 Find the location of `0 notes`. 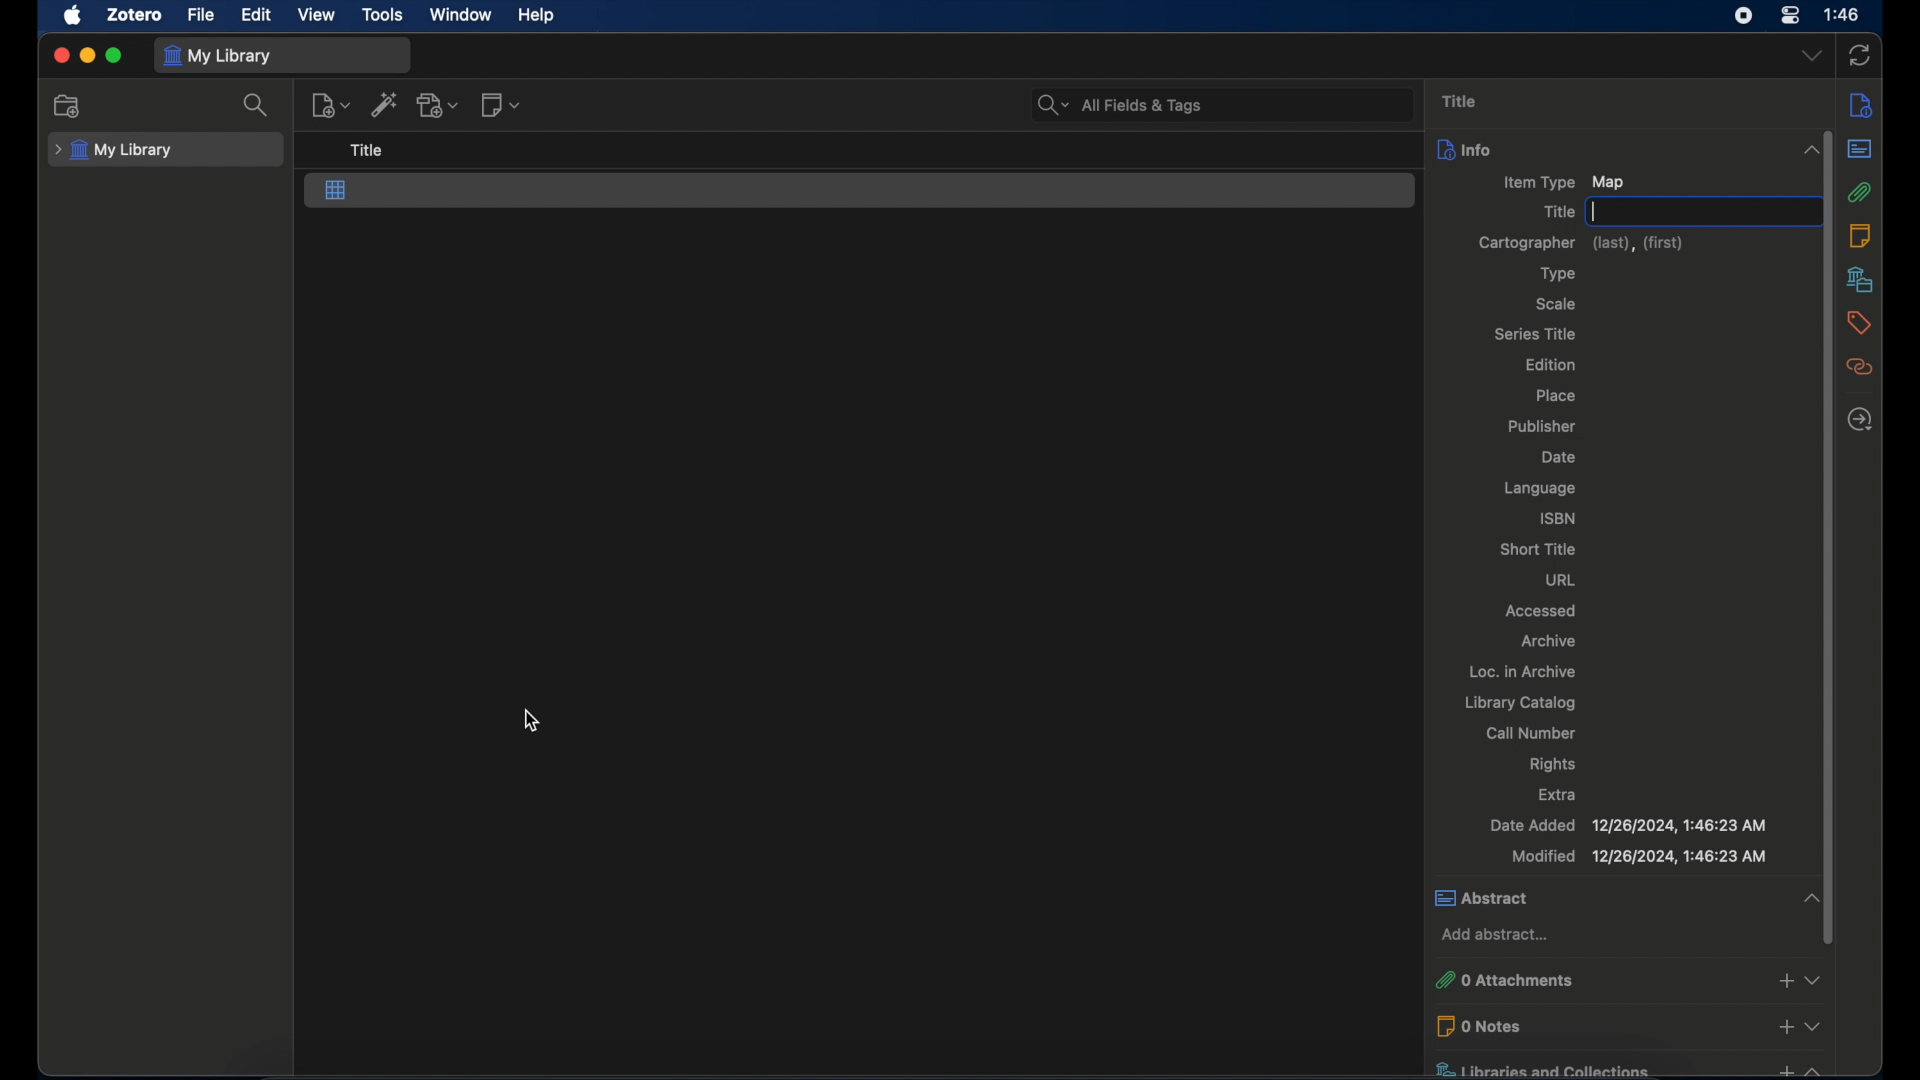

0 notes is located at coordinates (1595, 1027).